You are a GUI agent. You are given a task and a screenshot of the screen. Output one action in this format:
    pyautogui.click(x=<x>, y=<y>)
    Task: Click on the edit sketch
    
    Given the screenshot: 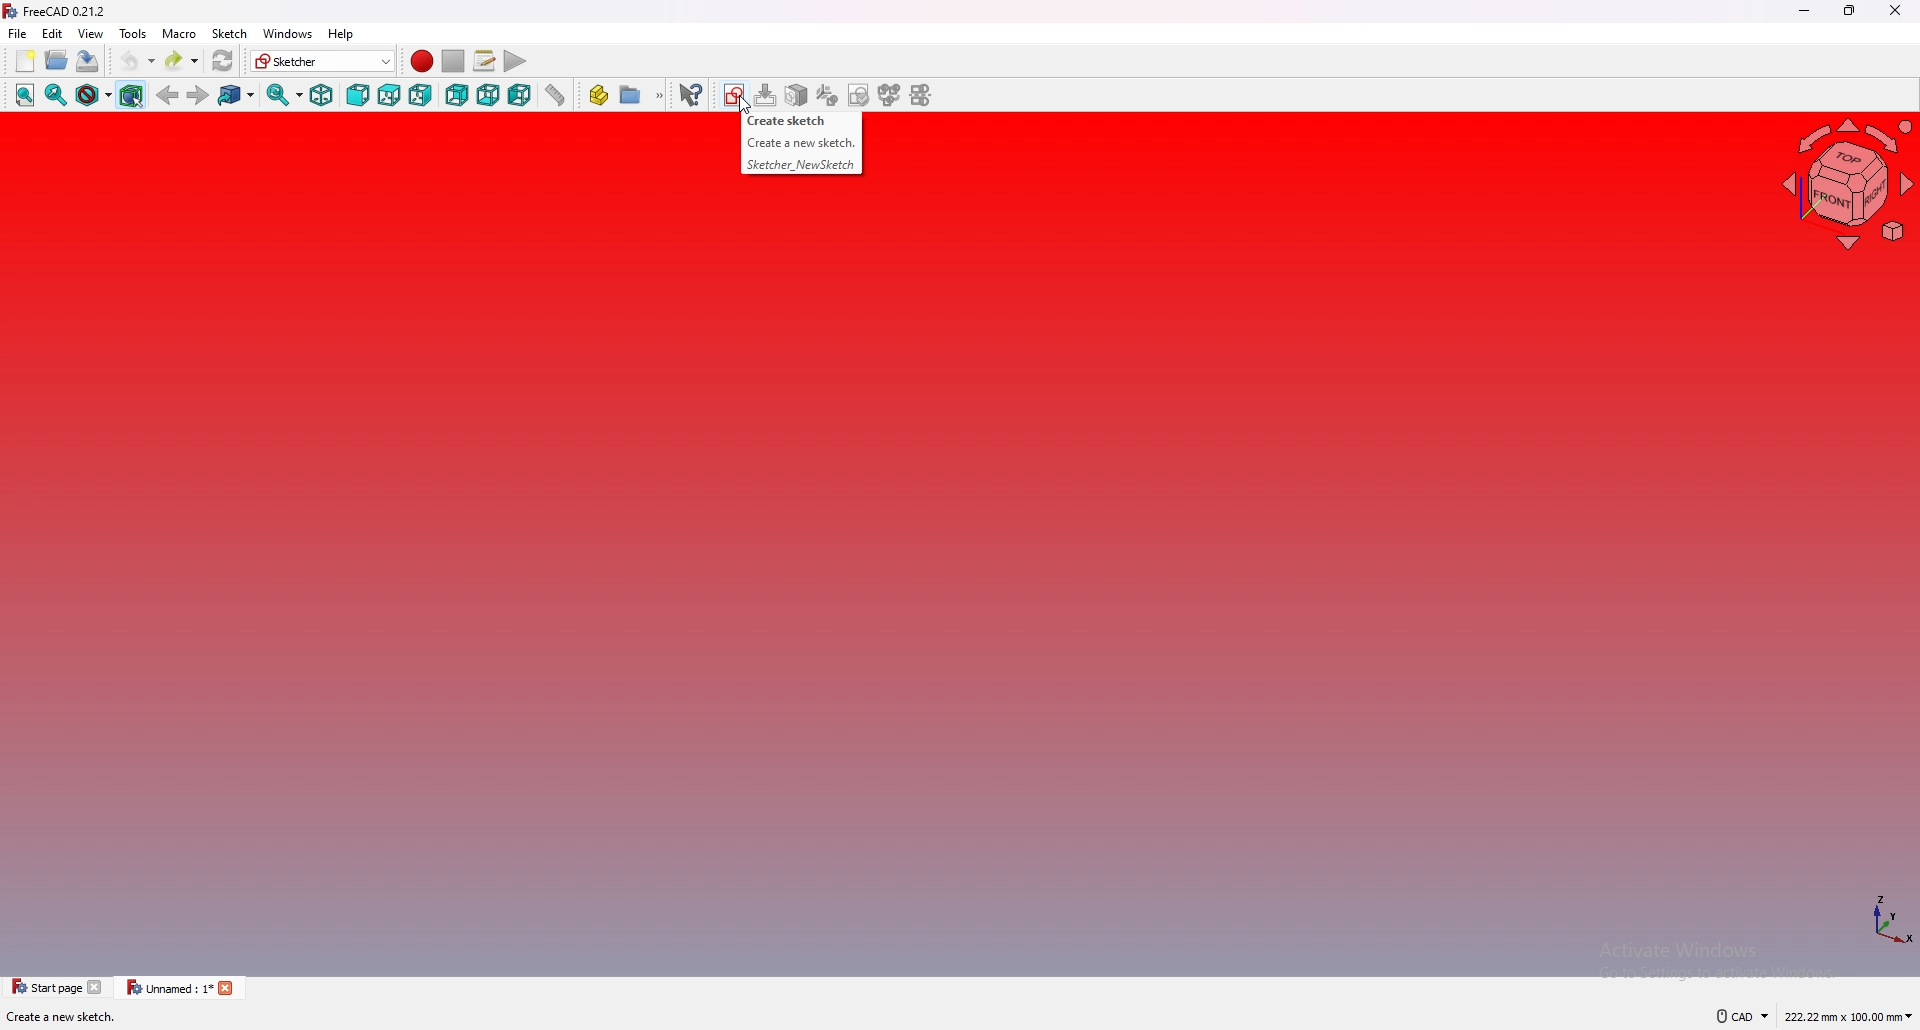 What is the action you would take?
    pyautogui.click(x=769, y=93)
    